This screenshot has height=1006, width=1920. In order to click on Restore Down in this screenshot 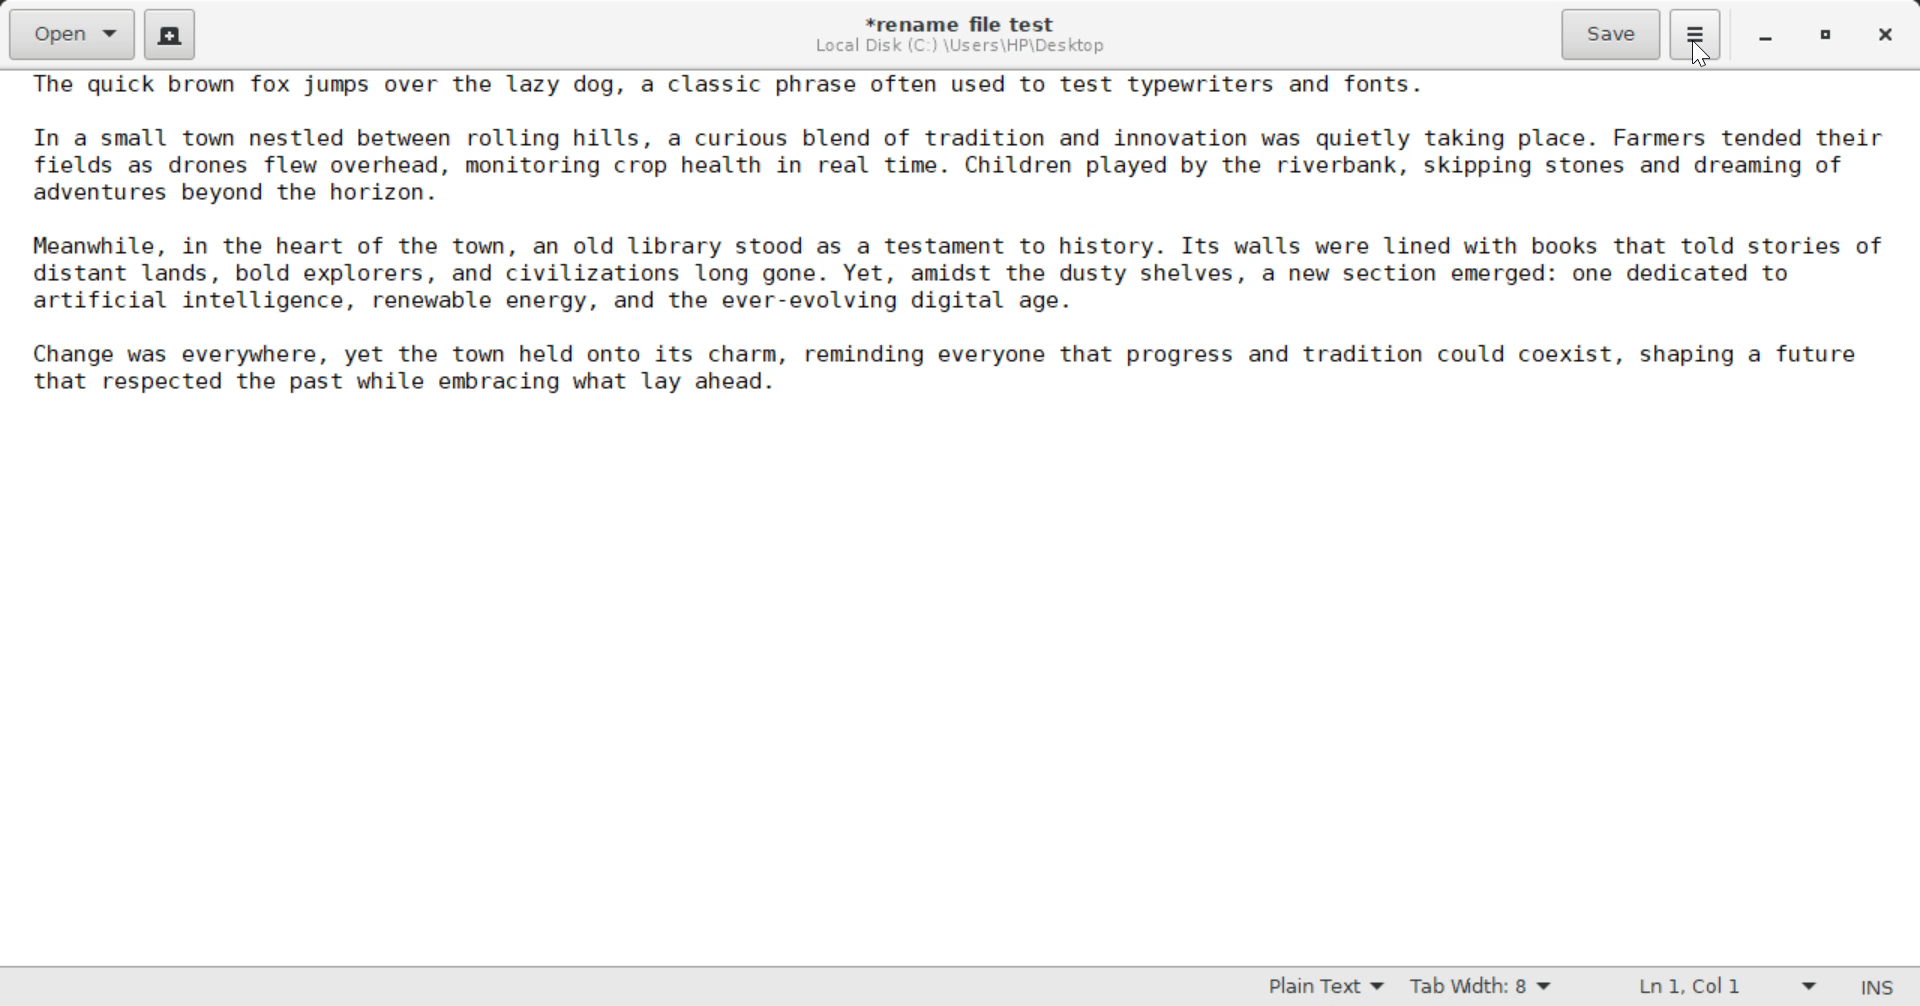, I will do `click(1765, 37)`.